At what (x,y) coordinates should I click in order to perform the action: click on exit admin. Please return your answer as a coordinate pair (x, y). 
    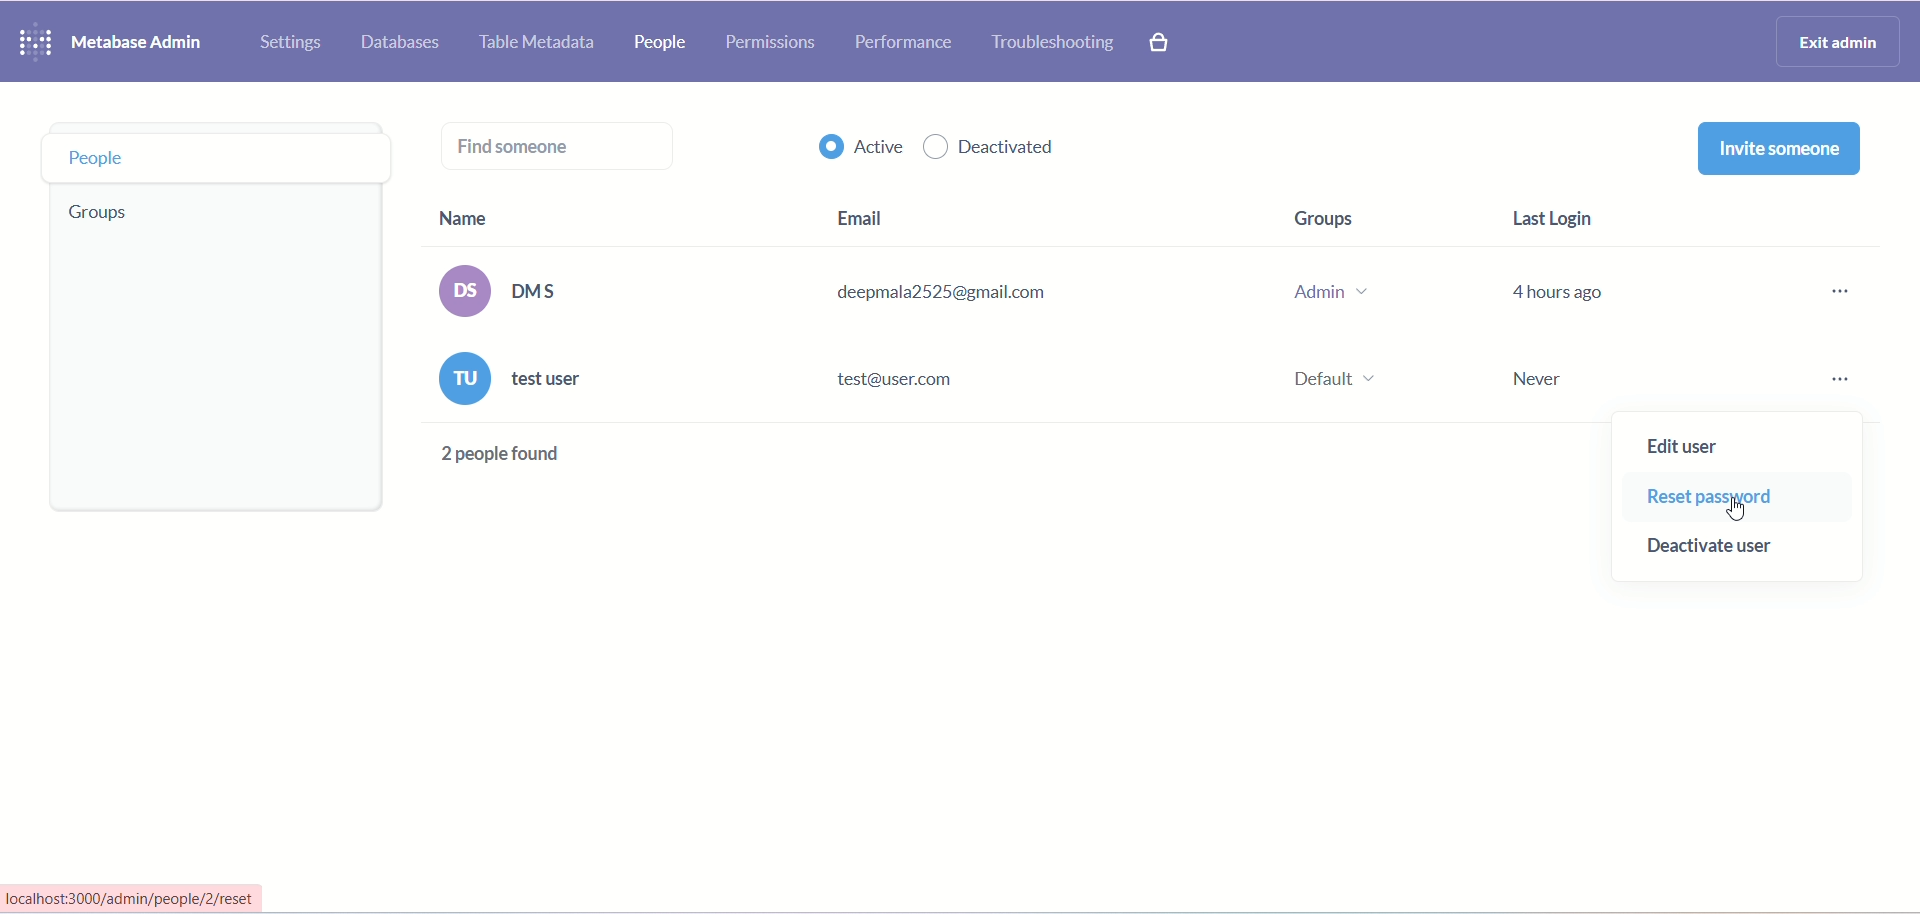
    Looking at the image, I should click on (1833, 42).